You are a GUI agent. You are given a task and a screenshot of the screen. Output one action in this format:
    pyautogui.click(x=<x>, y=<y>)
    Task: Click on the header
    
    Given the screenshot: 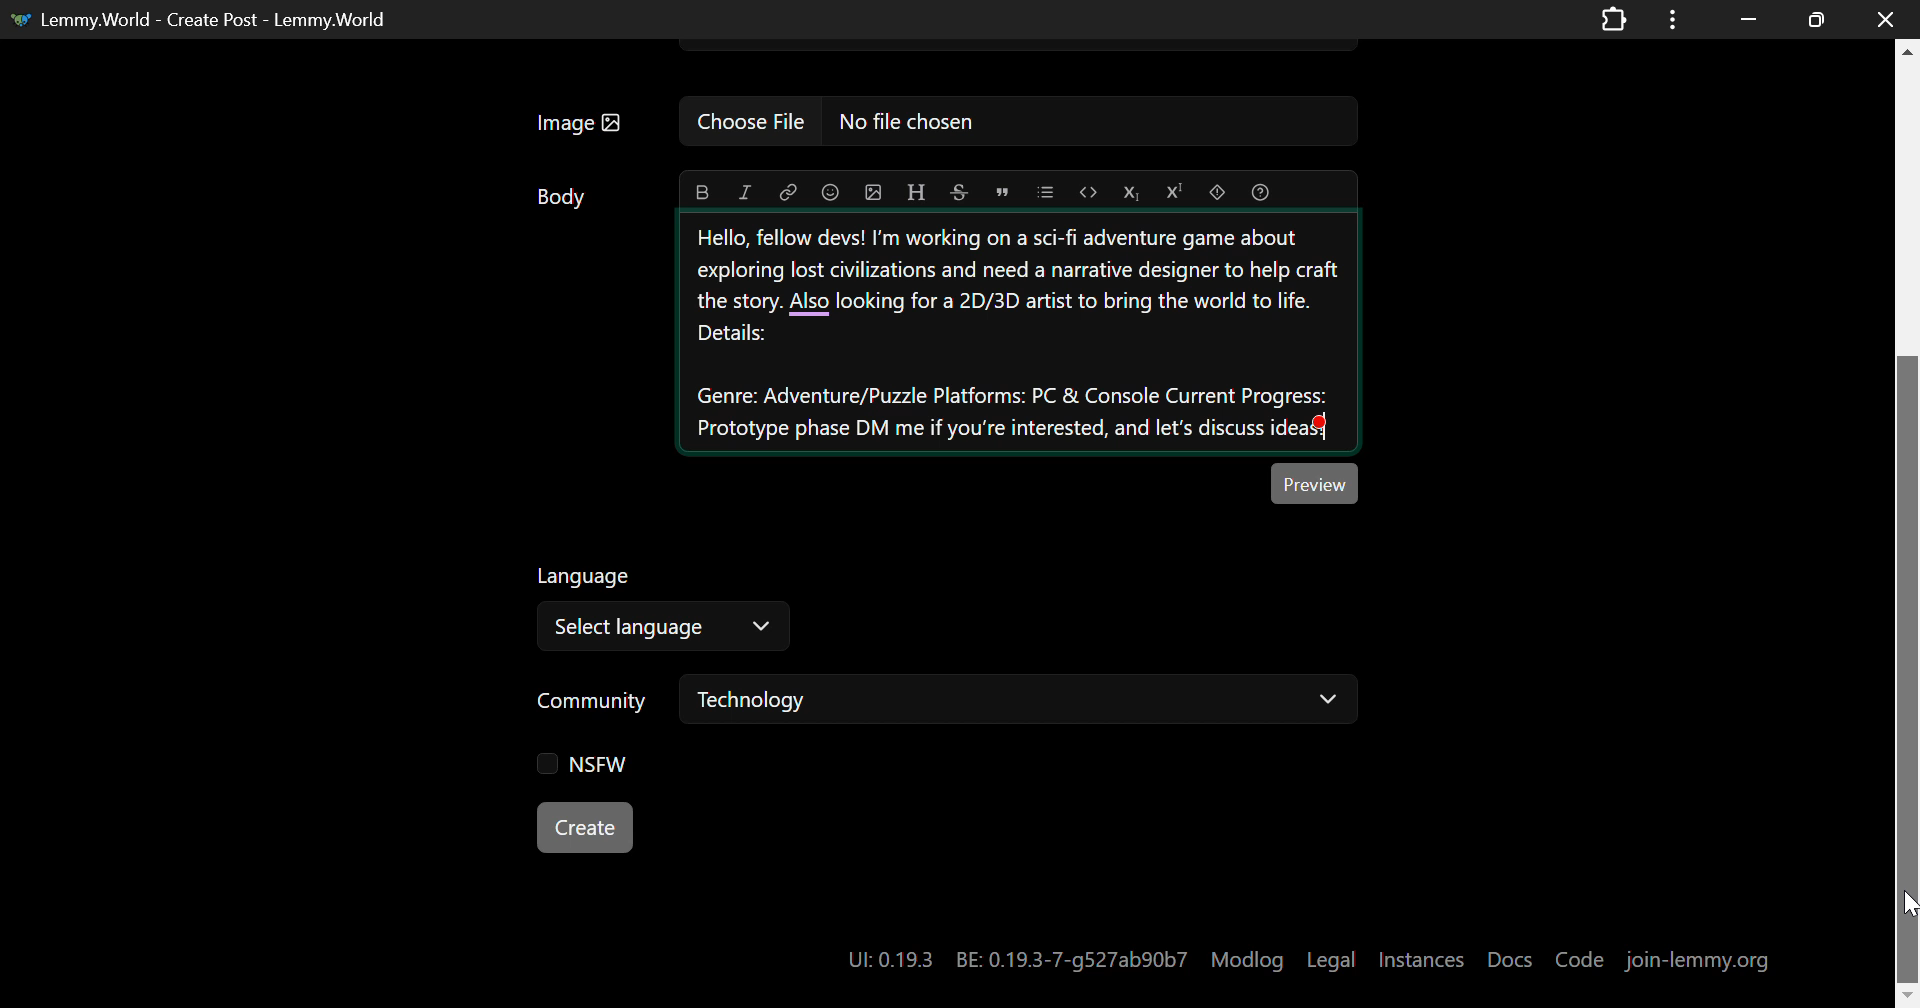 What is the action you would take?
    pyautogui.click(x=918, y=189)
    